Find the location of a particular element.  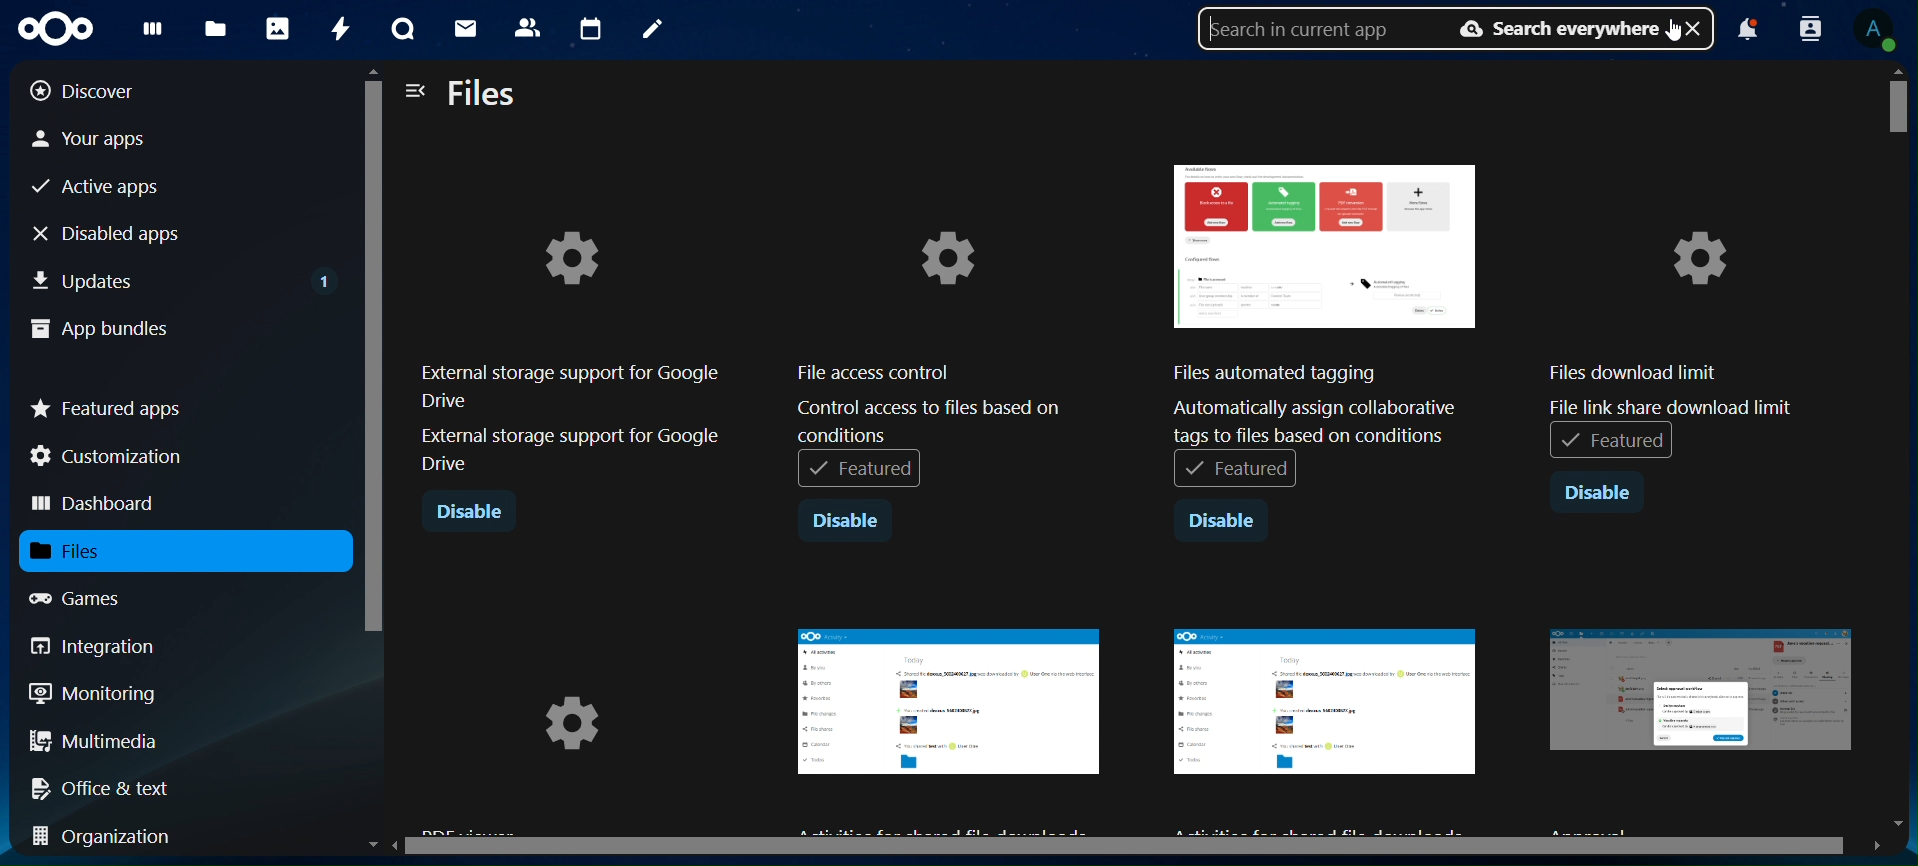

image is located at coordinates (575, 734).